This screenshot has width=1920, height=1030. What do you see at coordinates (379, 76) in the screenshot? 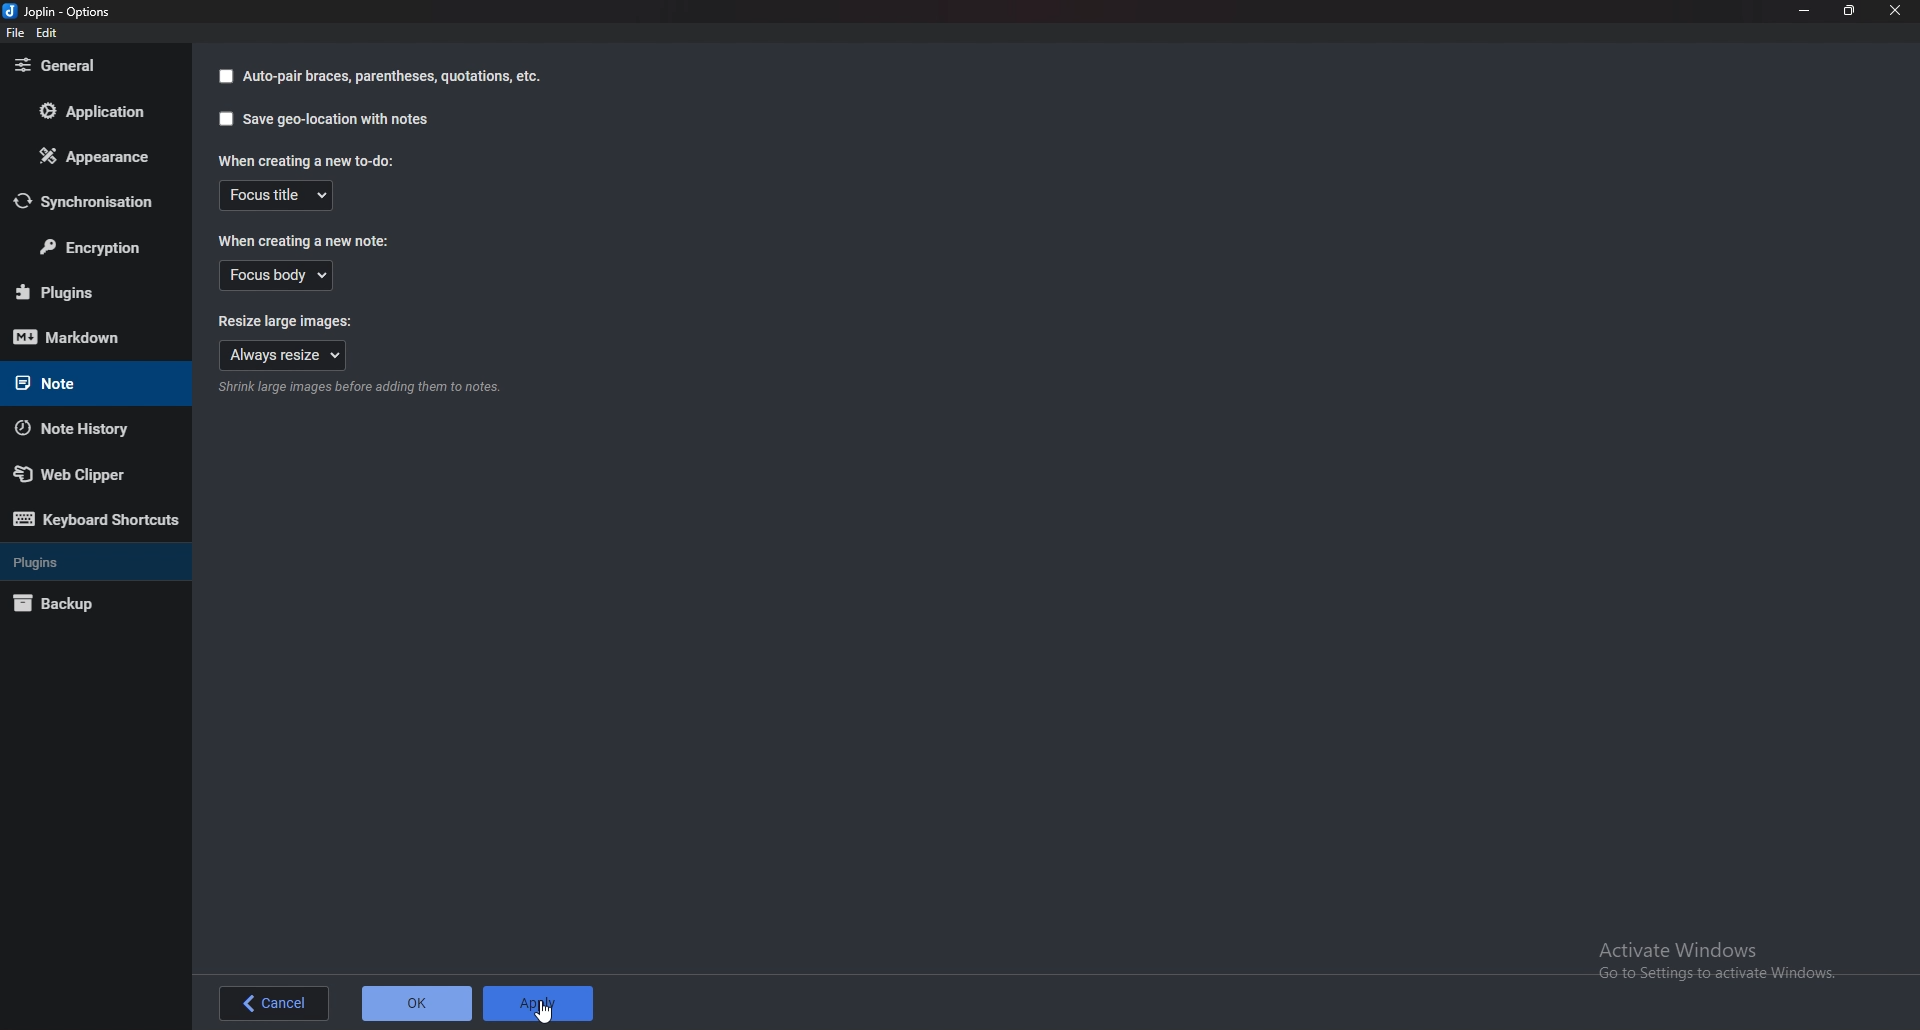
I see `autopair braces parenthesis quotation et cetera` at bounding box center [379, 76].